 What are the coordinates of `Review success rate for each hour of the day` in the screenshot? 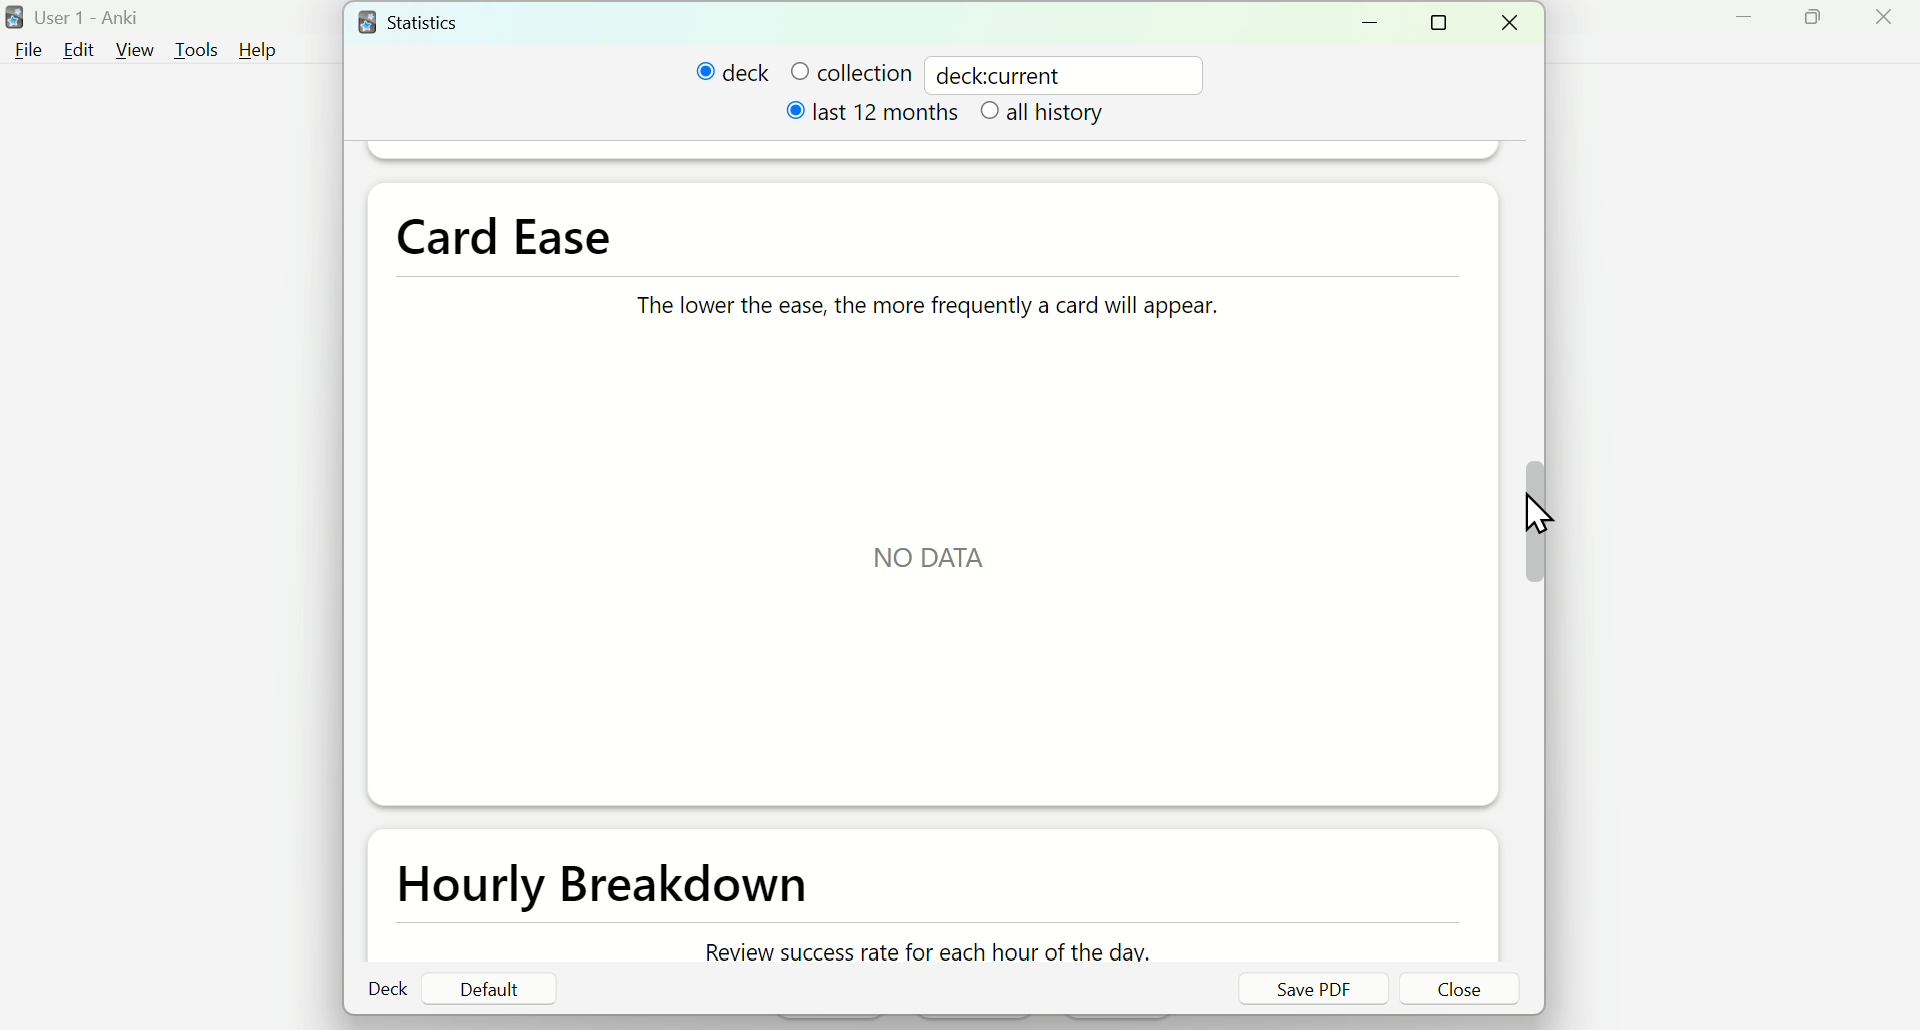 It's located at (922, 952).